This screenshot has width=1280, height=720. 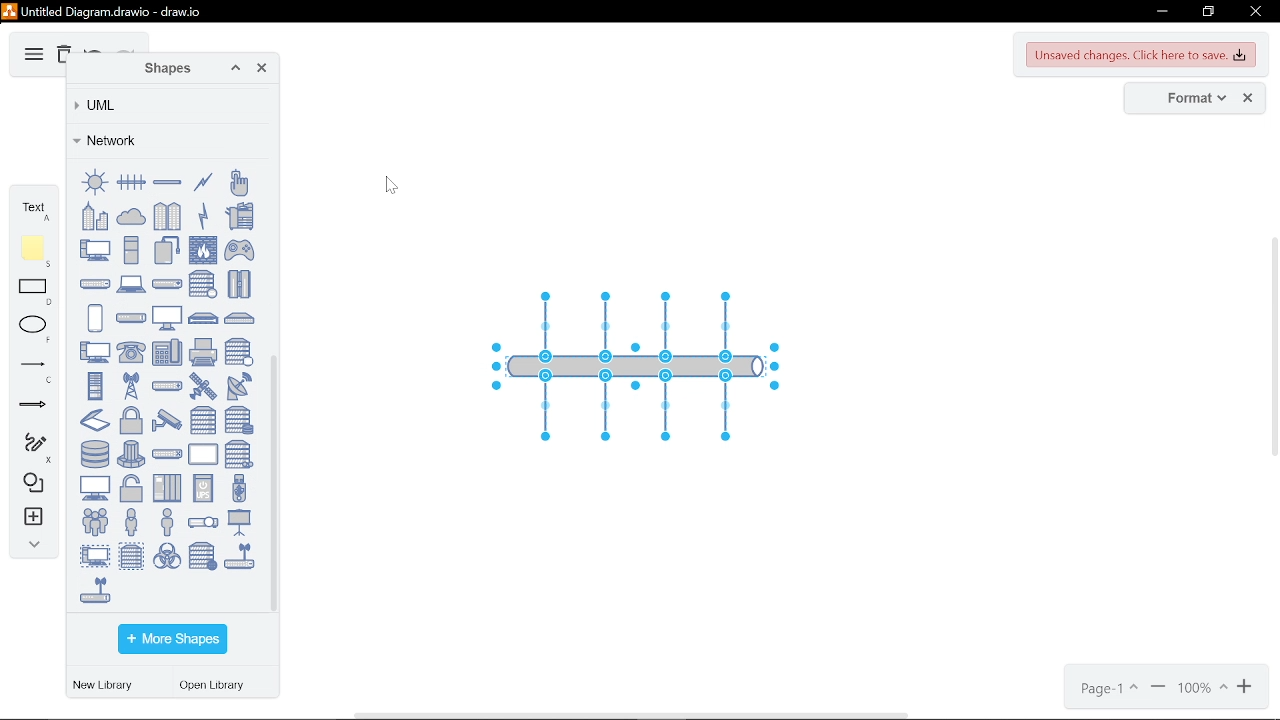 I want to click on comm link (icon), so click(x=203, y=215).